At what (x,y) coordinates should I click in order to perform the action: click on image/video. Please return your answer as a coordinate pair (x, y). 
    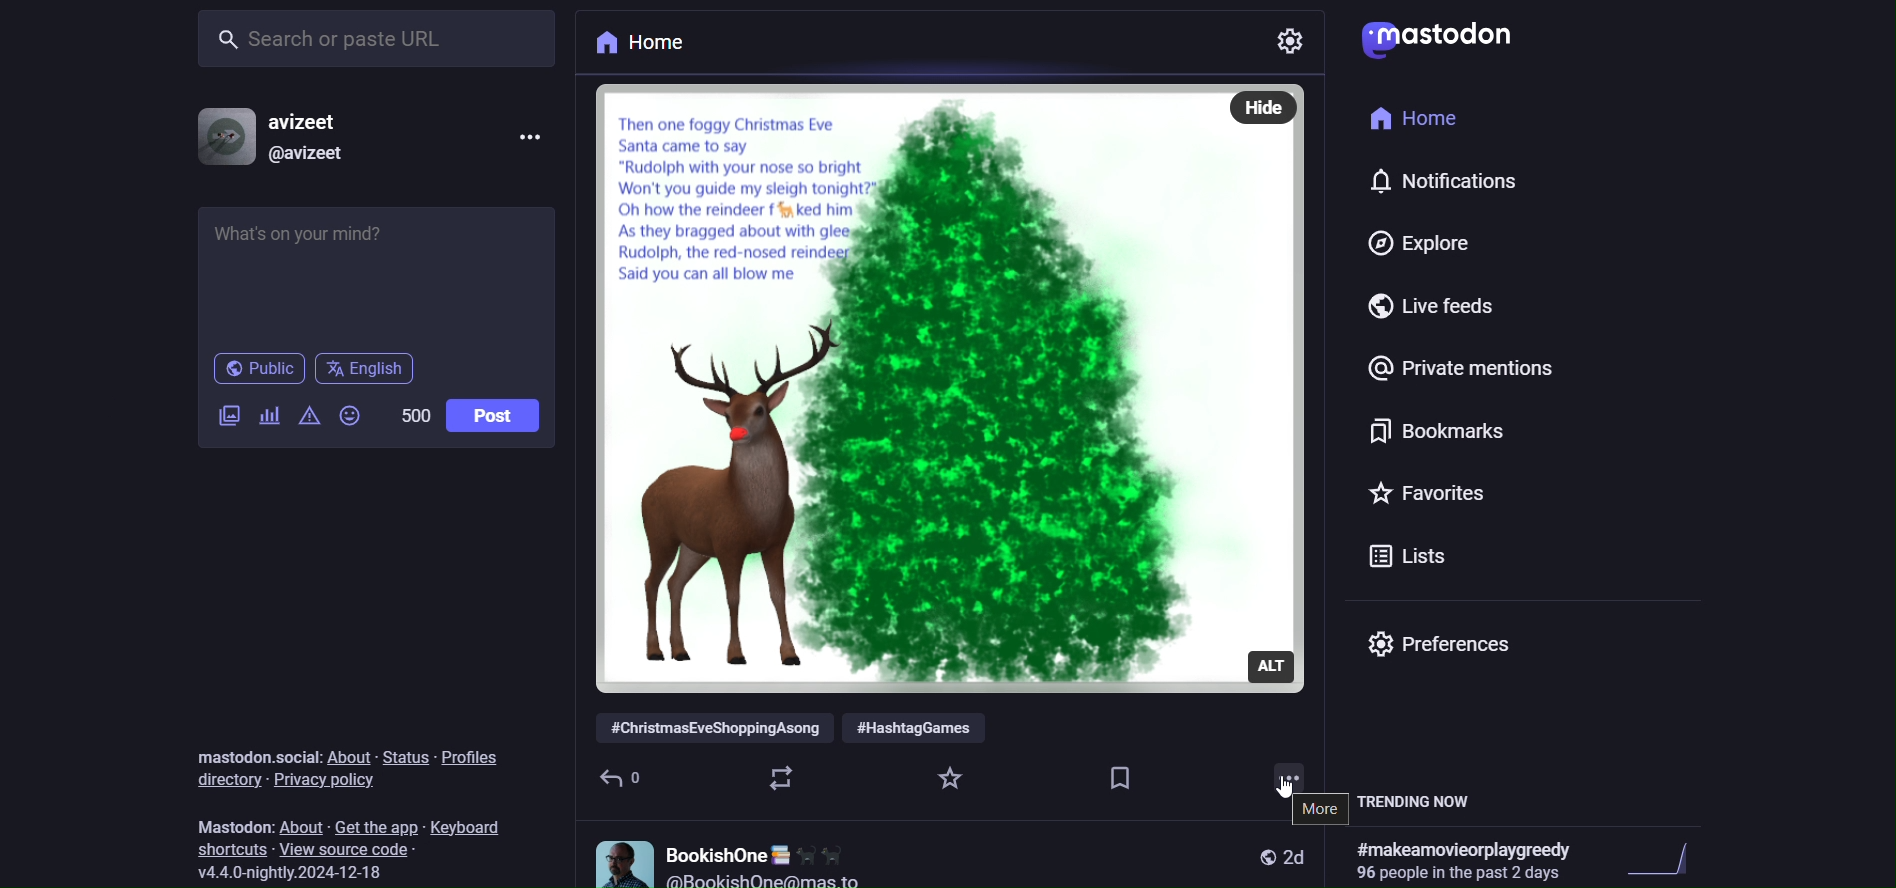
    Looking at the image, I should click on (229, 417).